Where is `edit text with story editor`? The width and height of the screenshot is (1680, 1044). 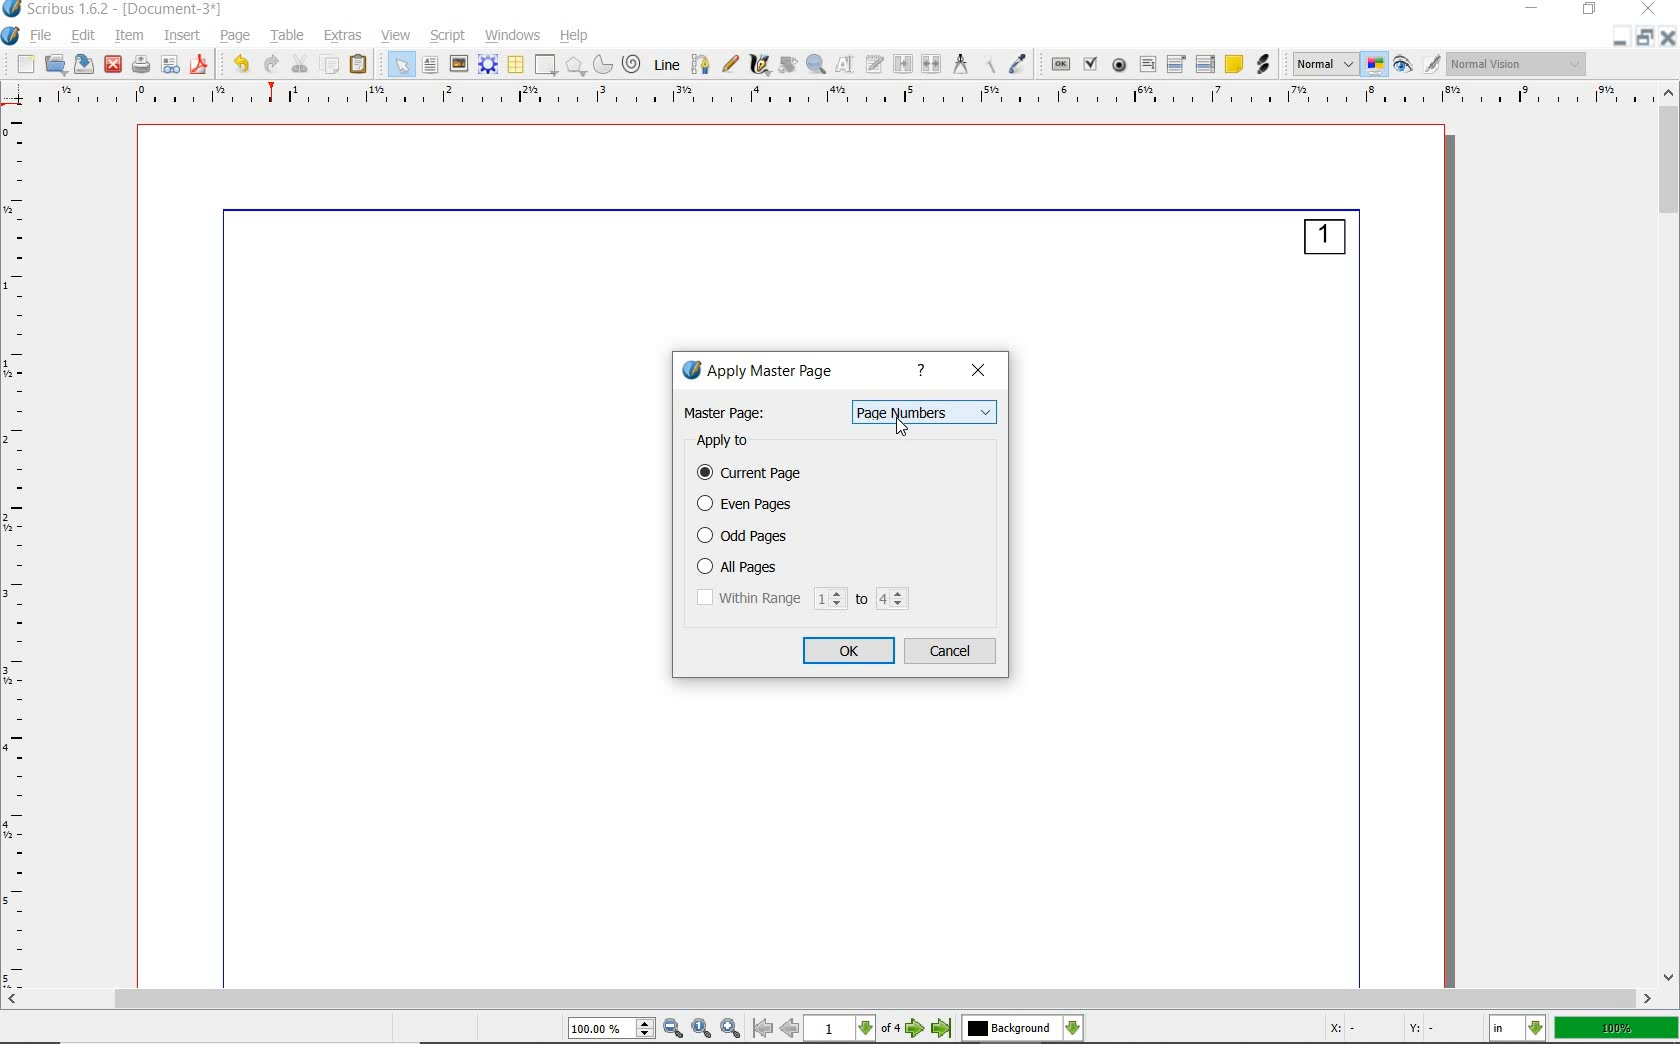 edit text with story editor is located at coordinates (874, 64).